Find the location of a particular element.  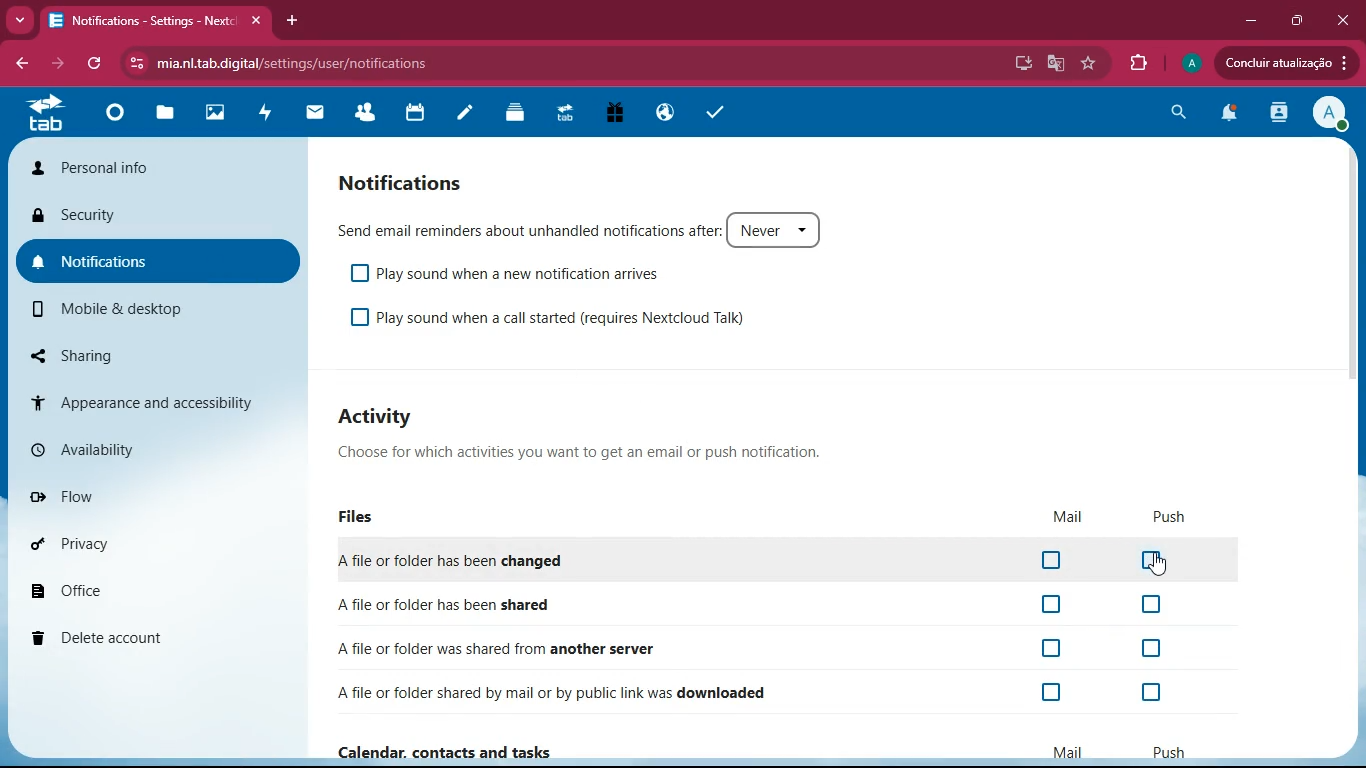

changed is located at coordinates (485, 559).